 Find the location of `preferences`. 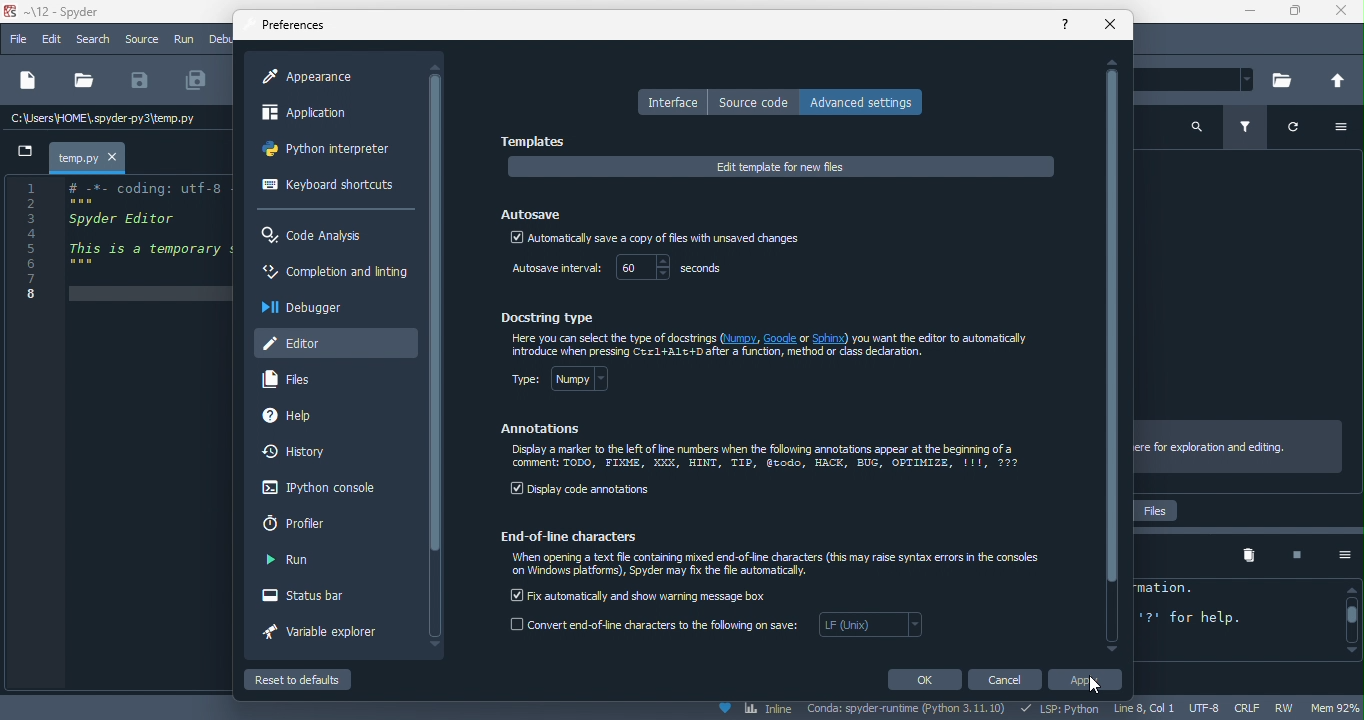

preferences is located at coordinates (296, 26).